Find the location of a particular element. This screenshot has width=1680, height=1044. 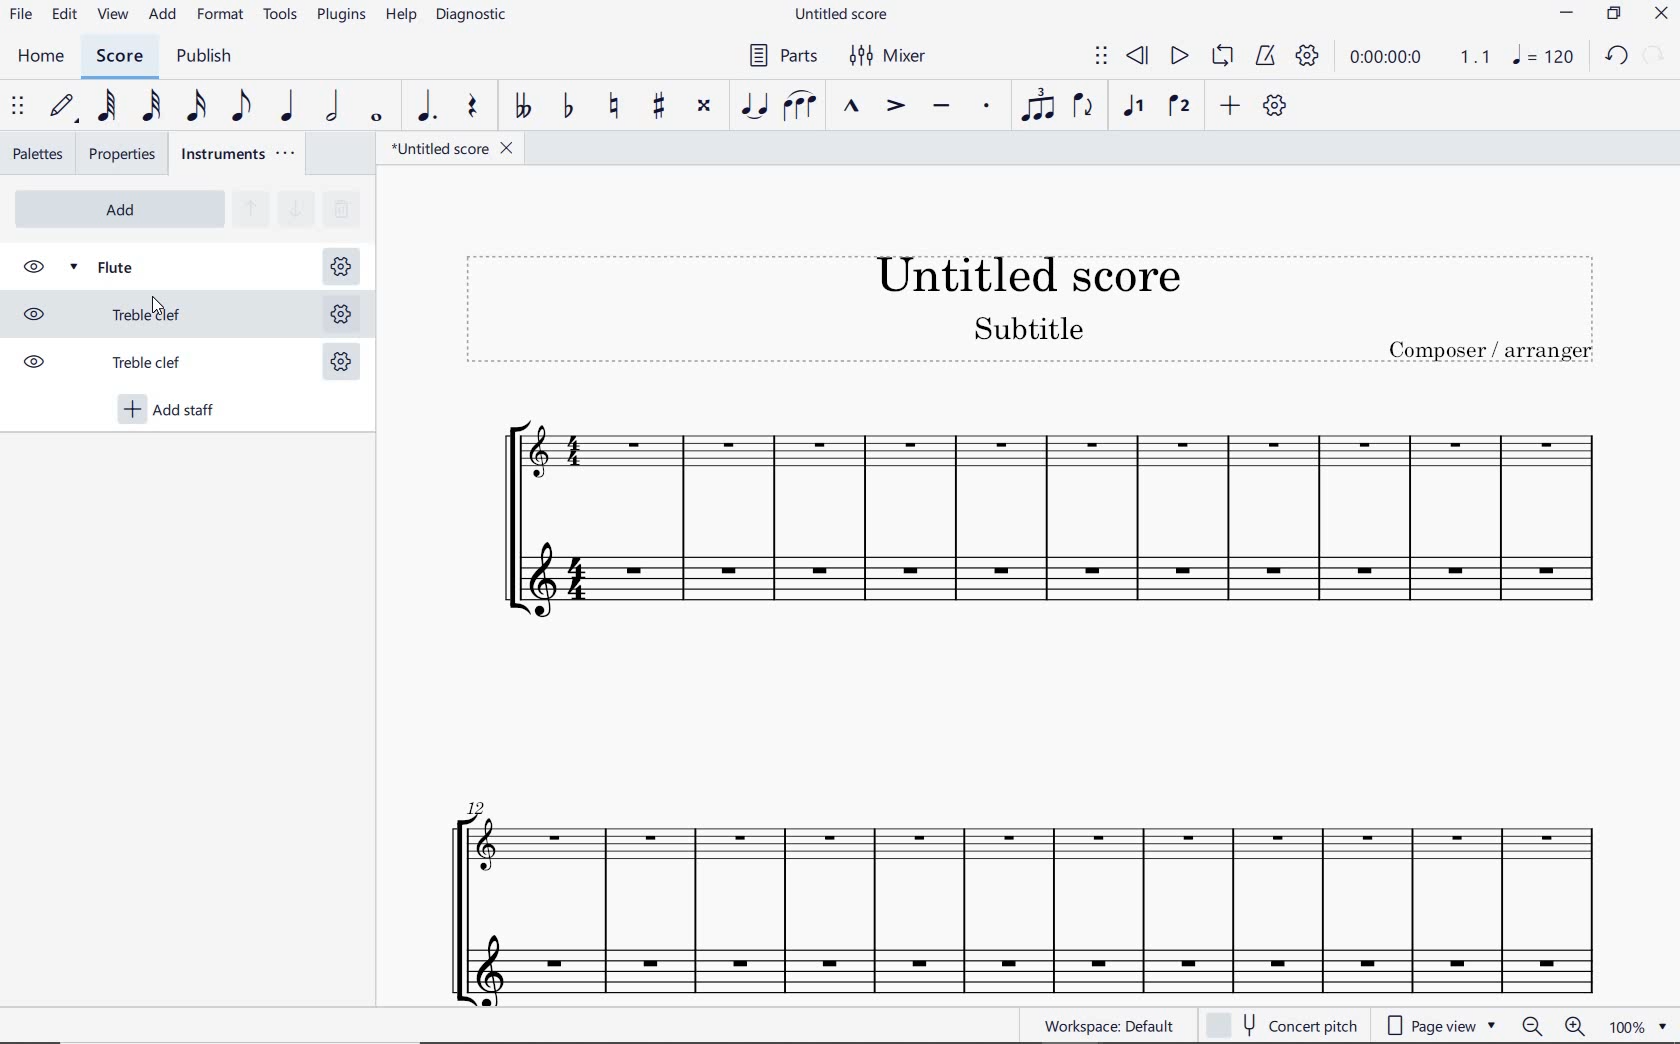

TUPLET is located at coordinates (1032, 107).